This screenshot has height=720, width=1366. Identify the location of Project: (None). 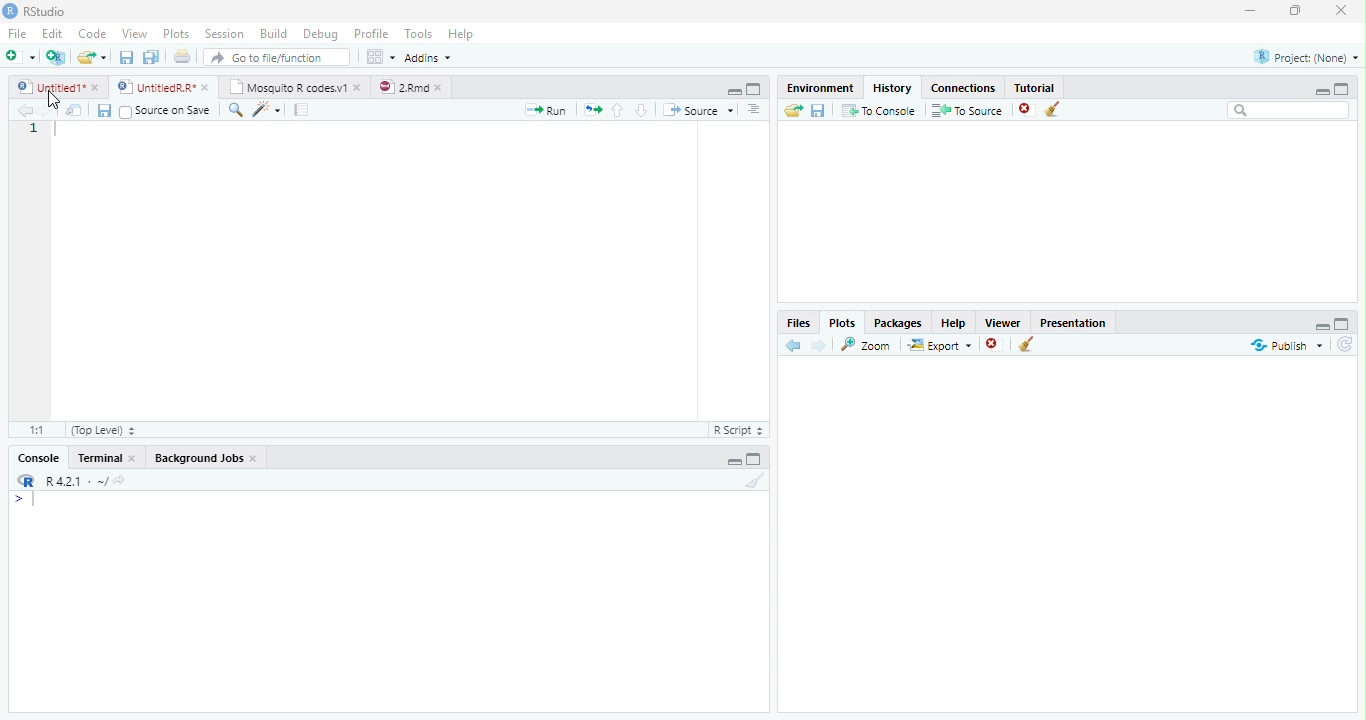
(1305, 55).